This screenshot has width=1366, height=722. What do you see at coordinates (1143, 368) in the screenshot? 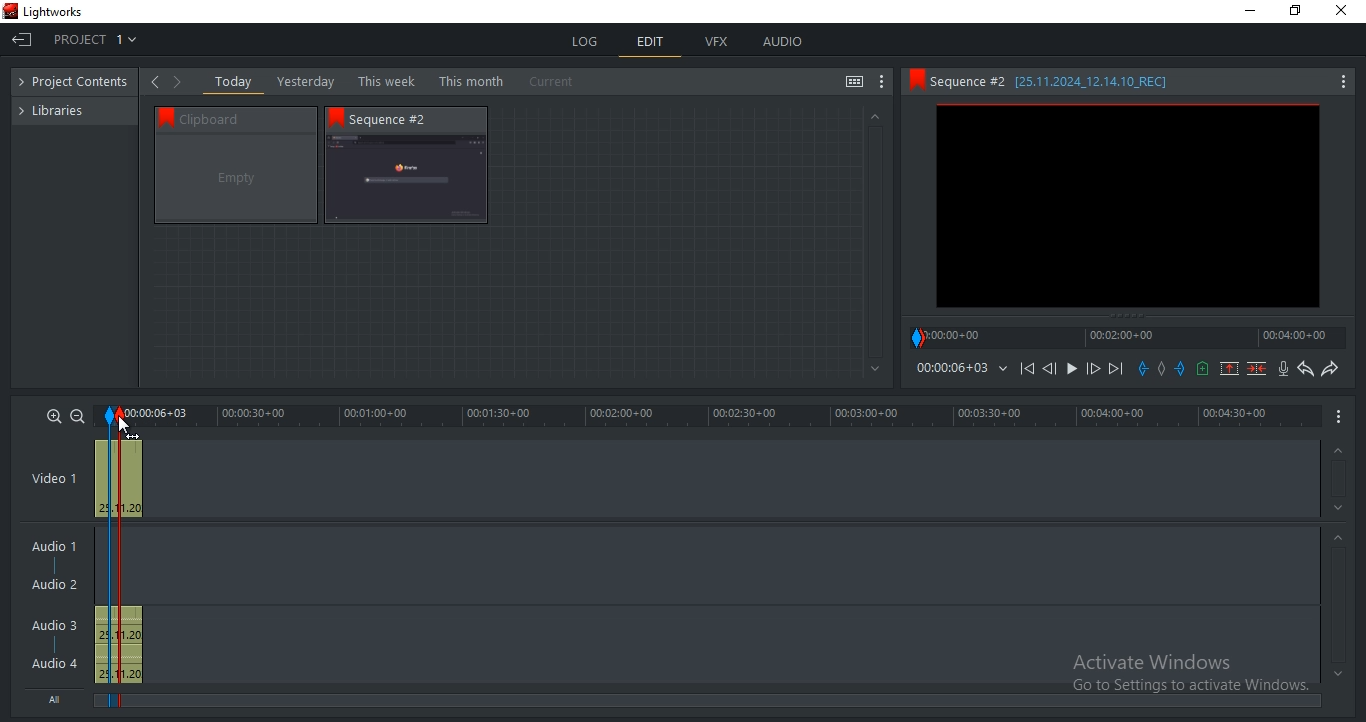
I see `mark in` at bounding box center [1143, 368].